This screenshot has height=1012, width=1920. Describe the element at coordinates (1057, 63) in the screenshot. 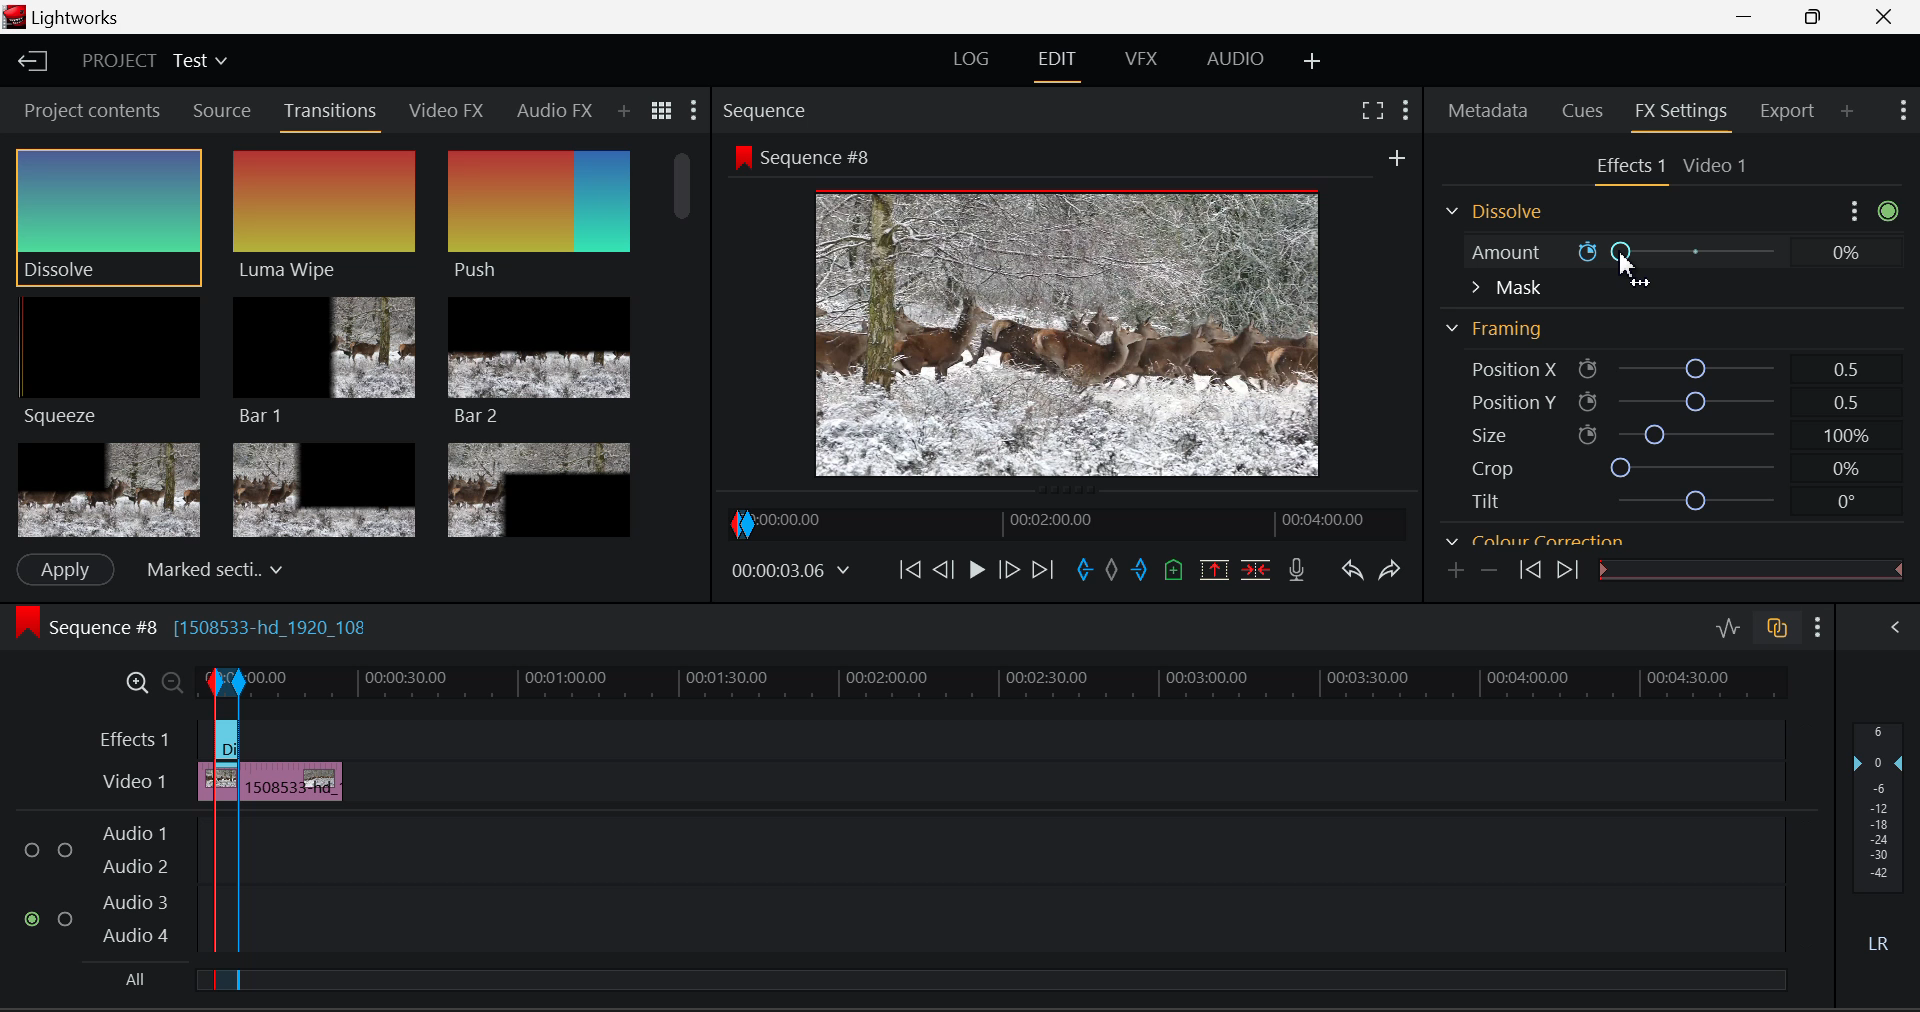

I see `EDIT Layout Open` at that location.